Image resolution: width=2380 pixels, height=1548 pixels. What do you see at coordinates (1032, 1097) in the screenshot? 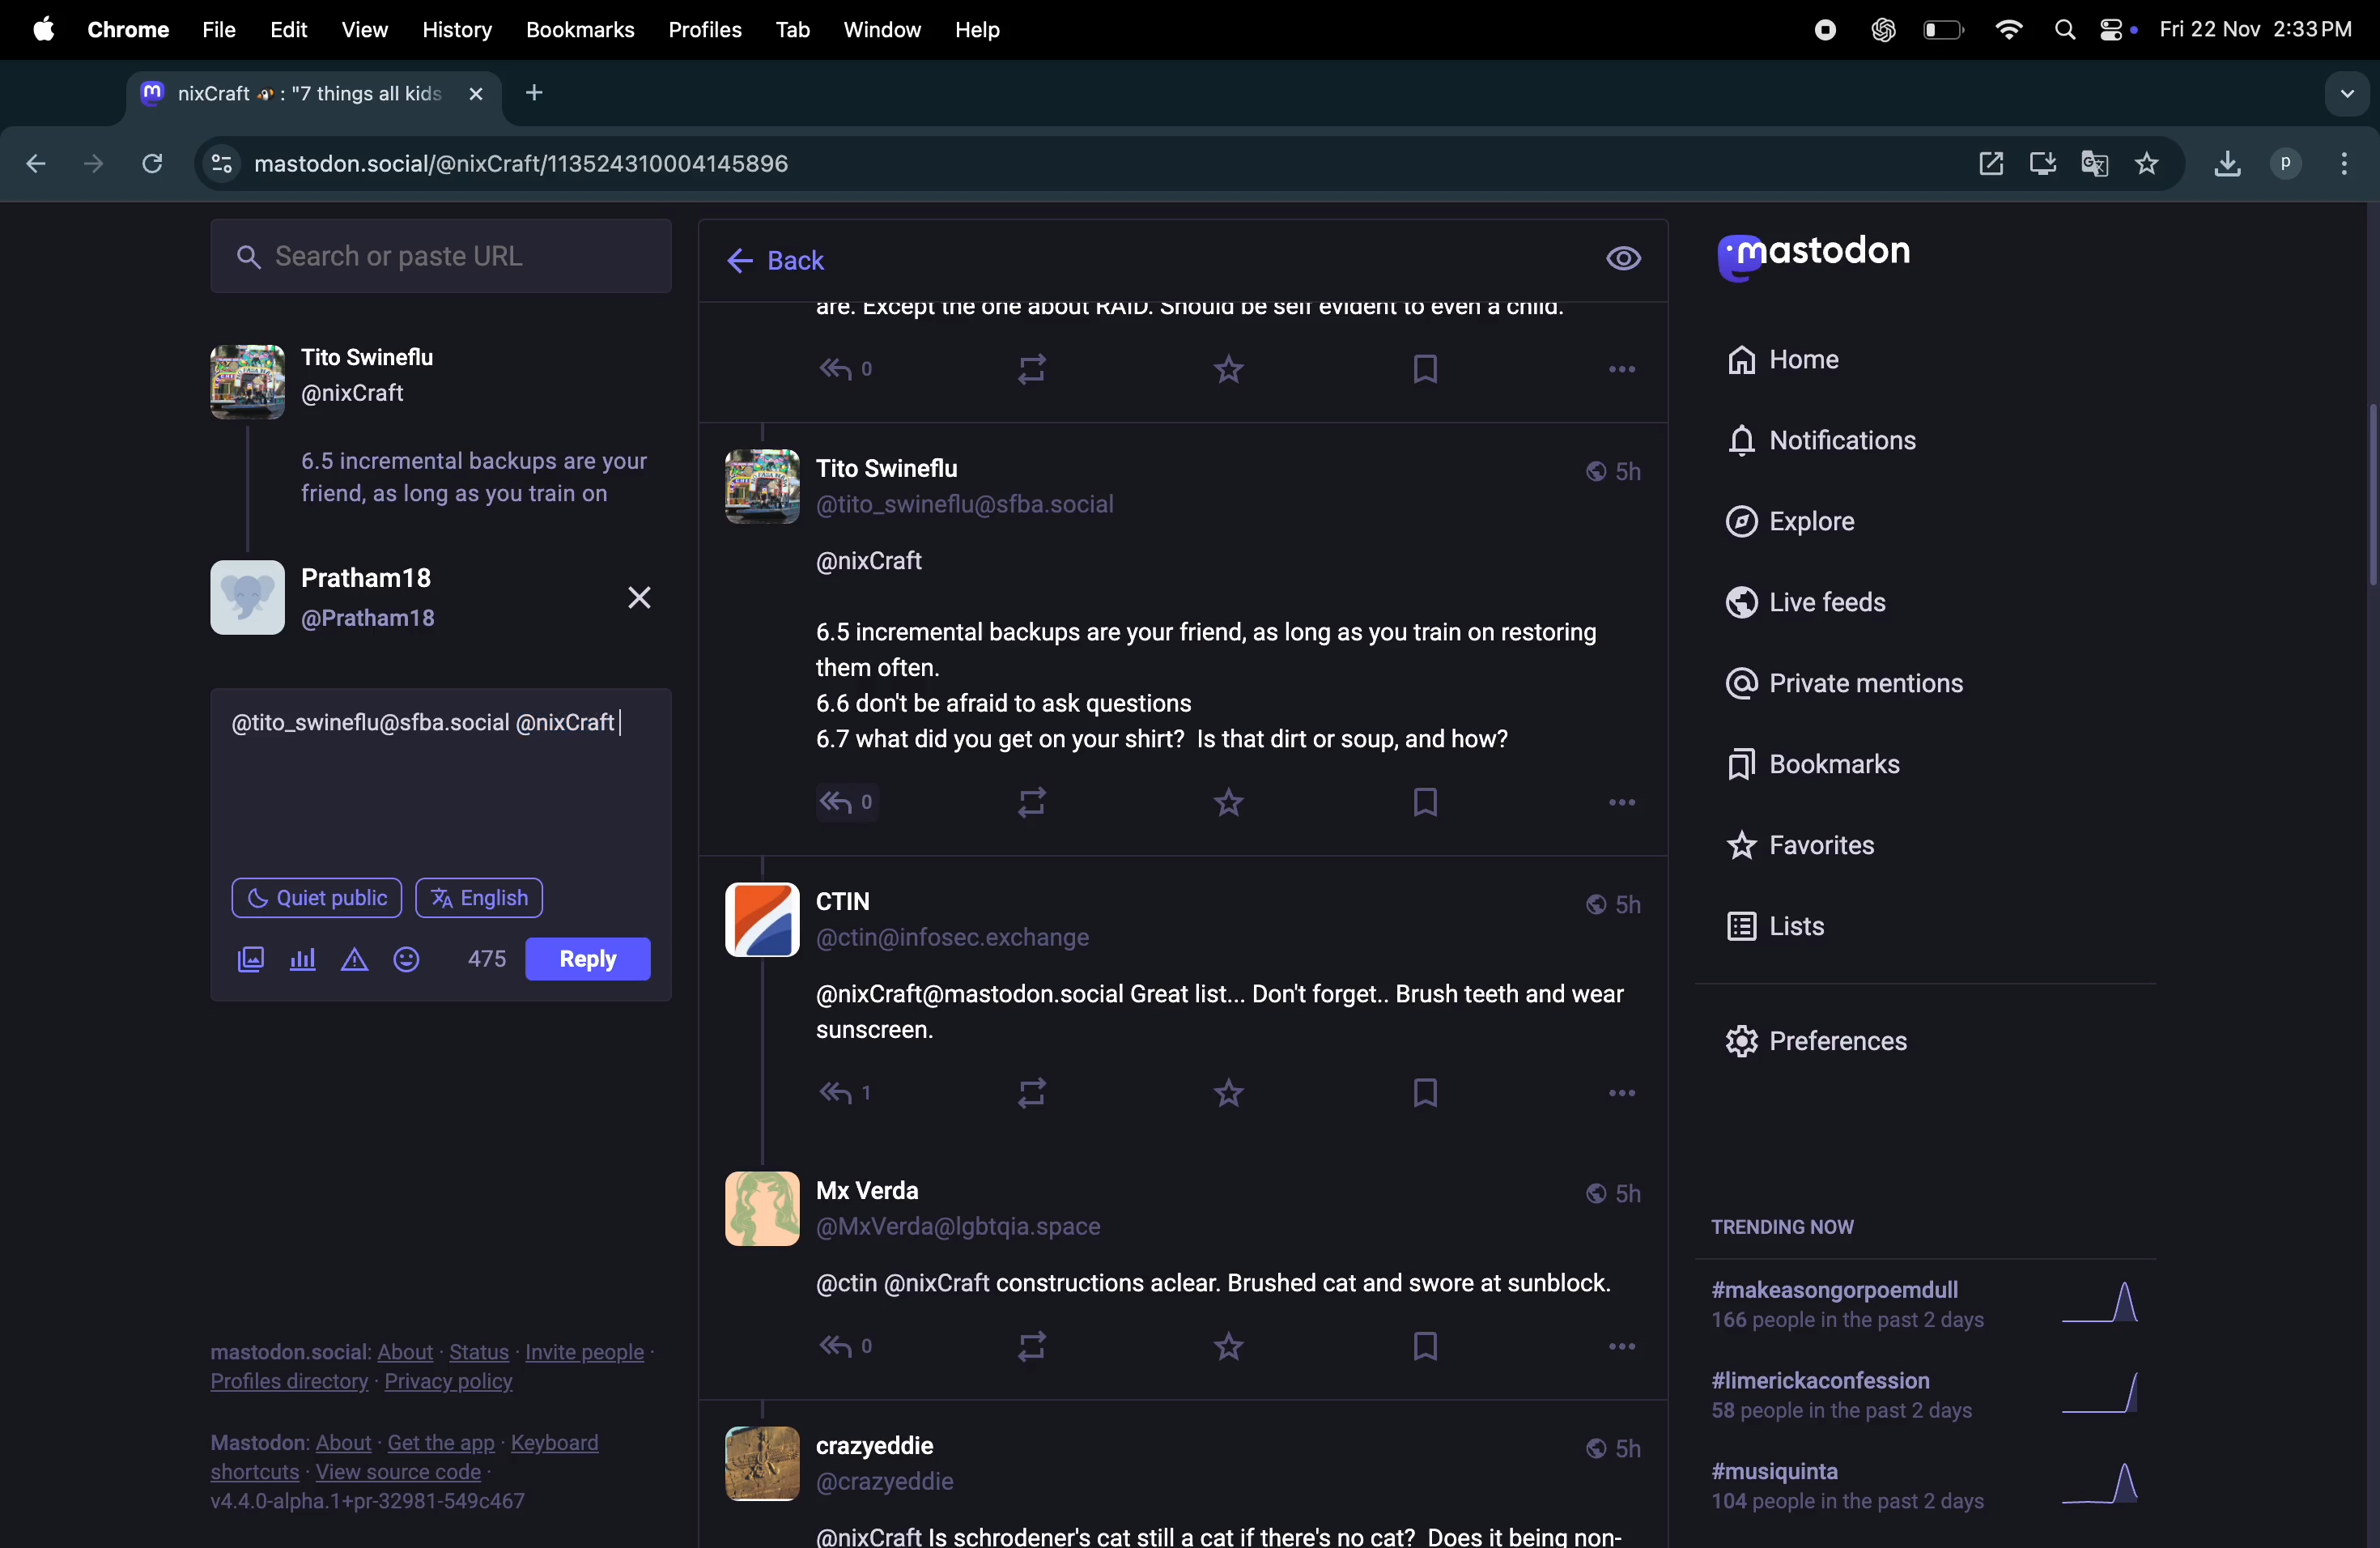
I see `loop` at bounding box center [1032, 1097].